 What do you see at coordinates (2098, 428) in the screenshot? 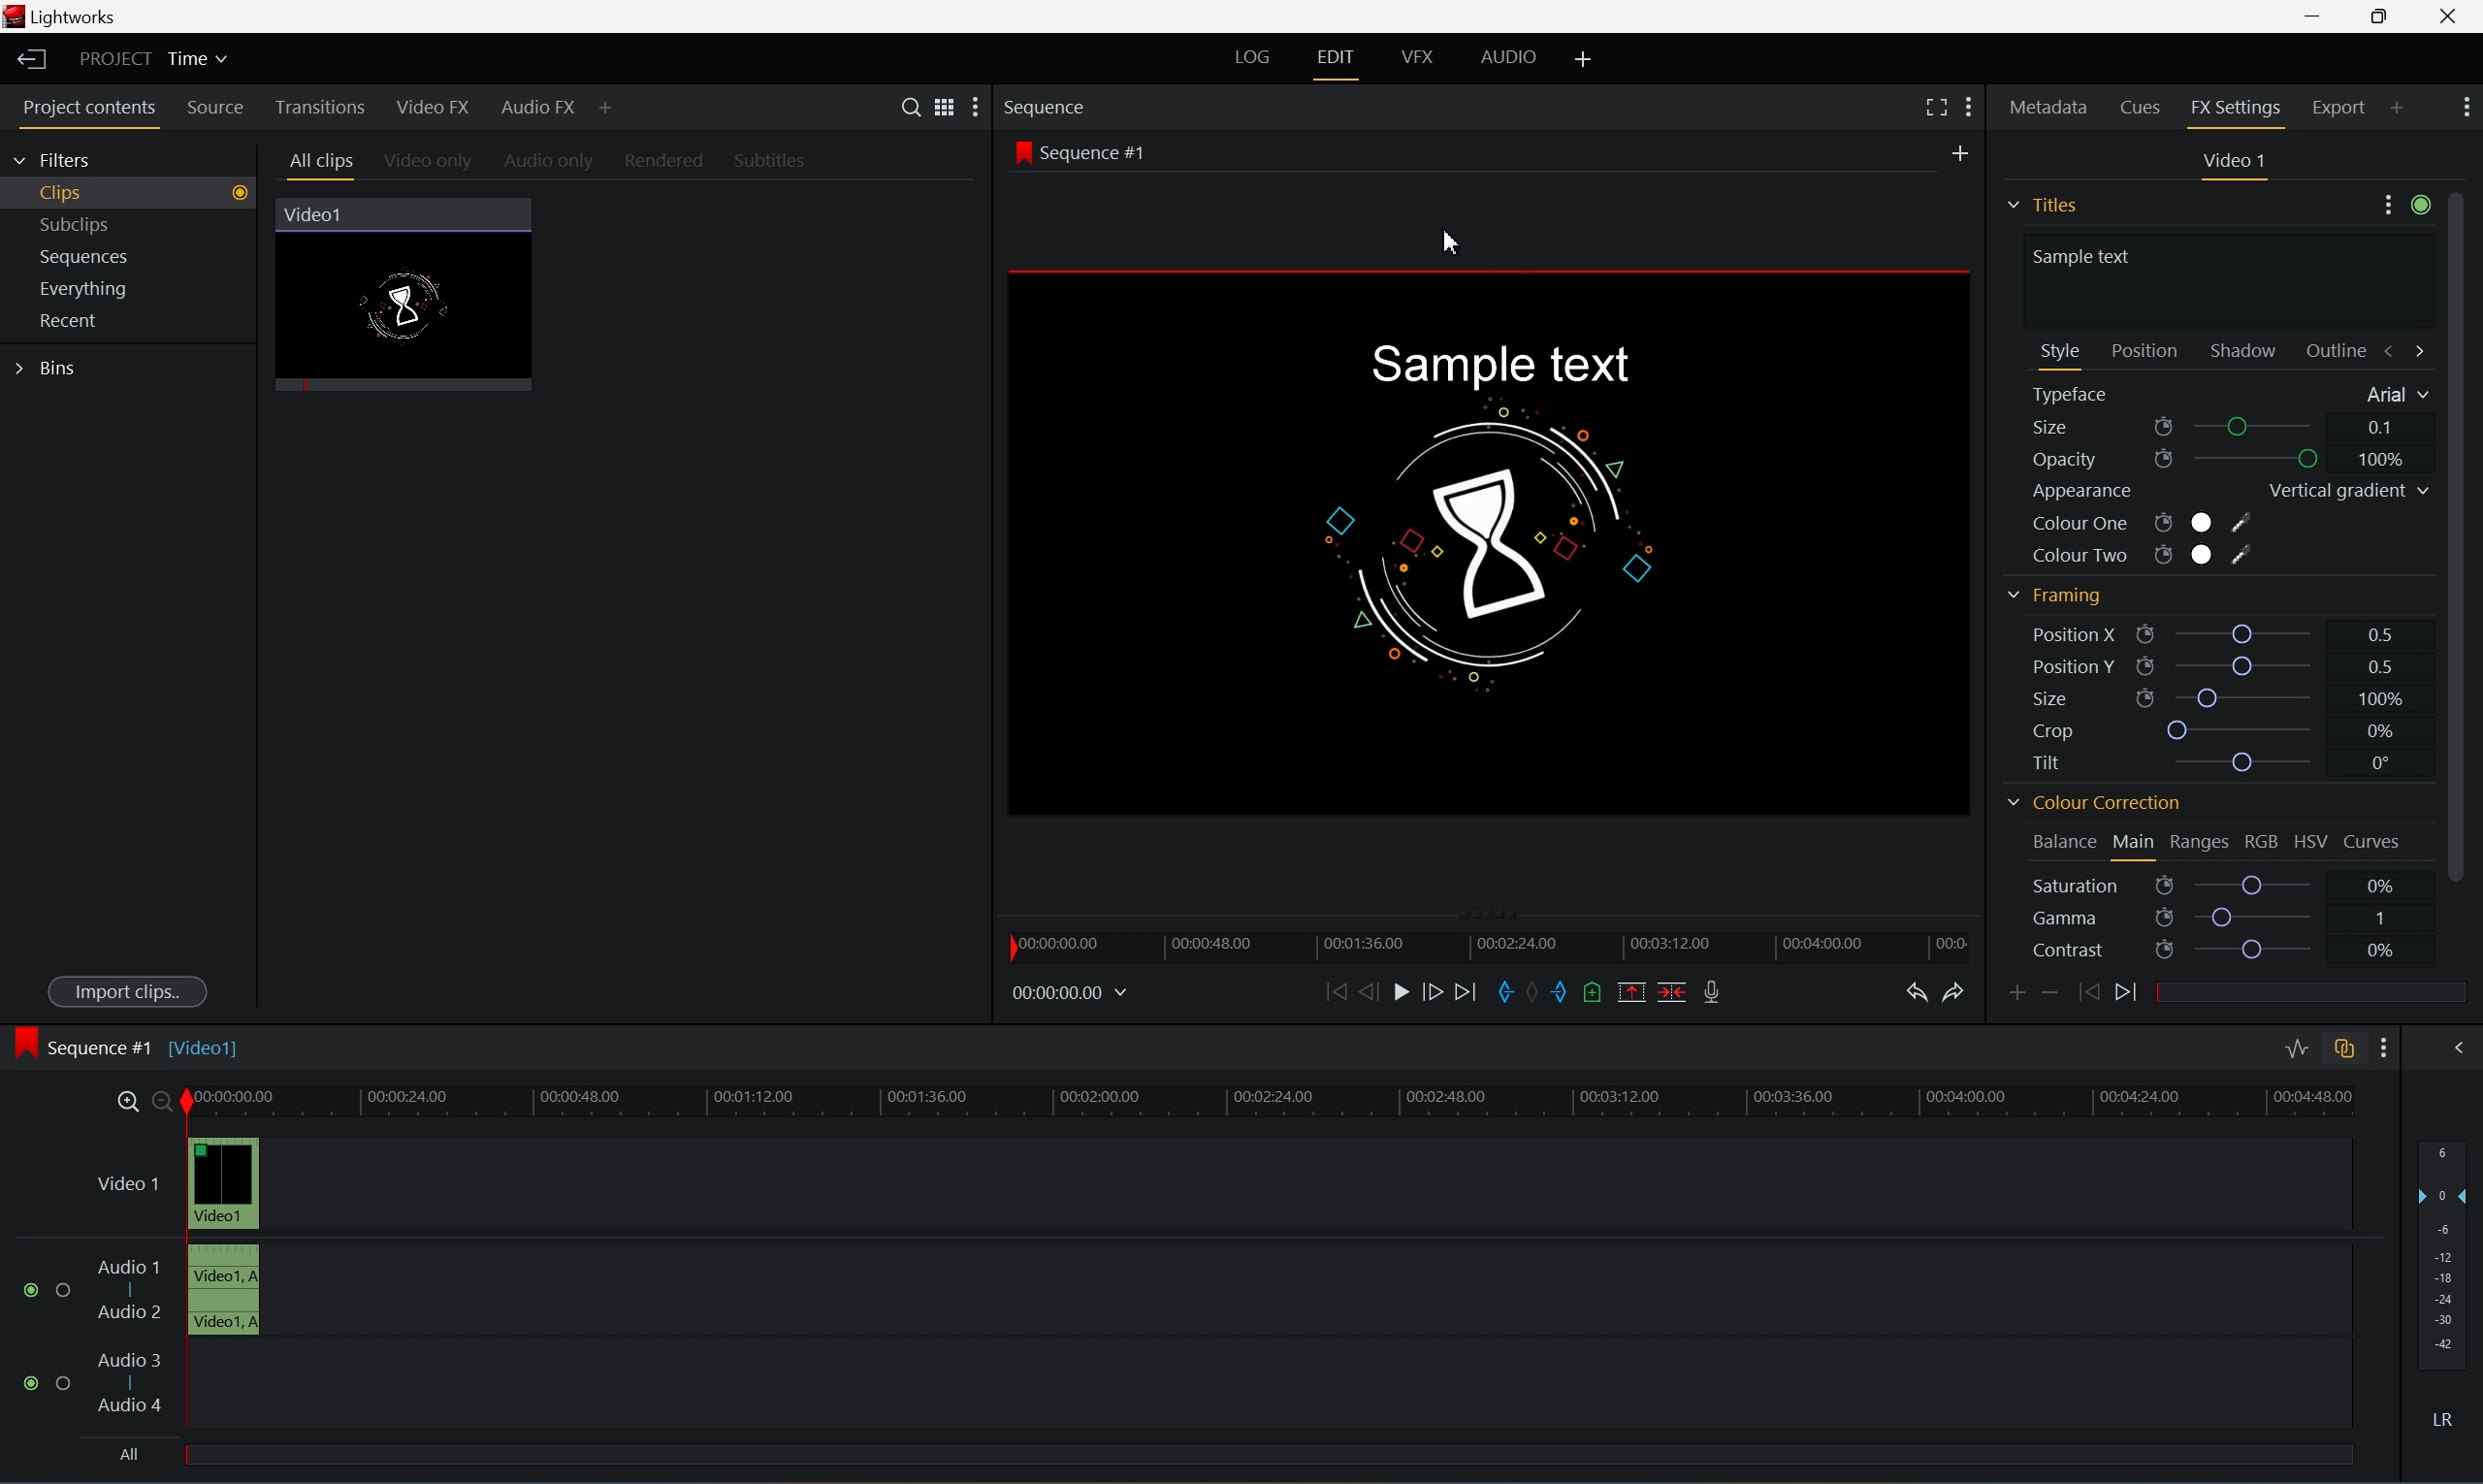
I see `size` at bounding box center [2098, 428].